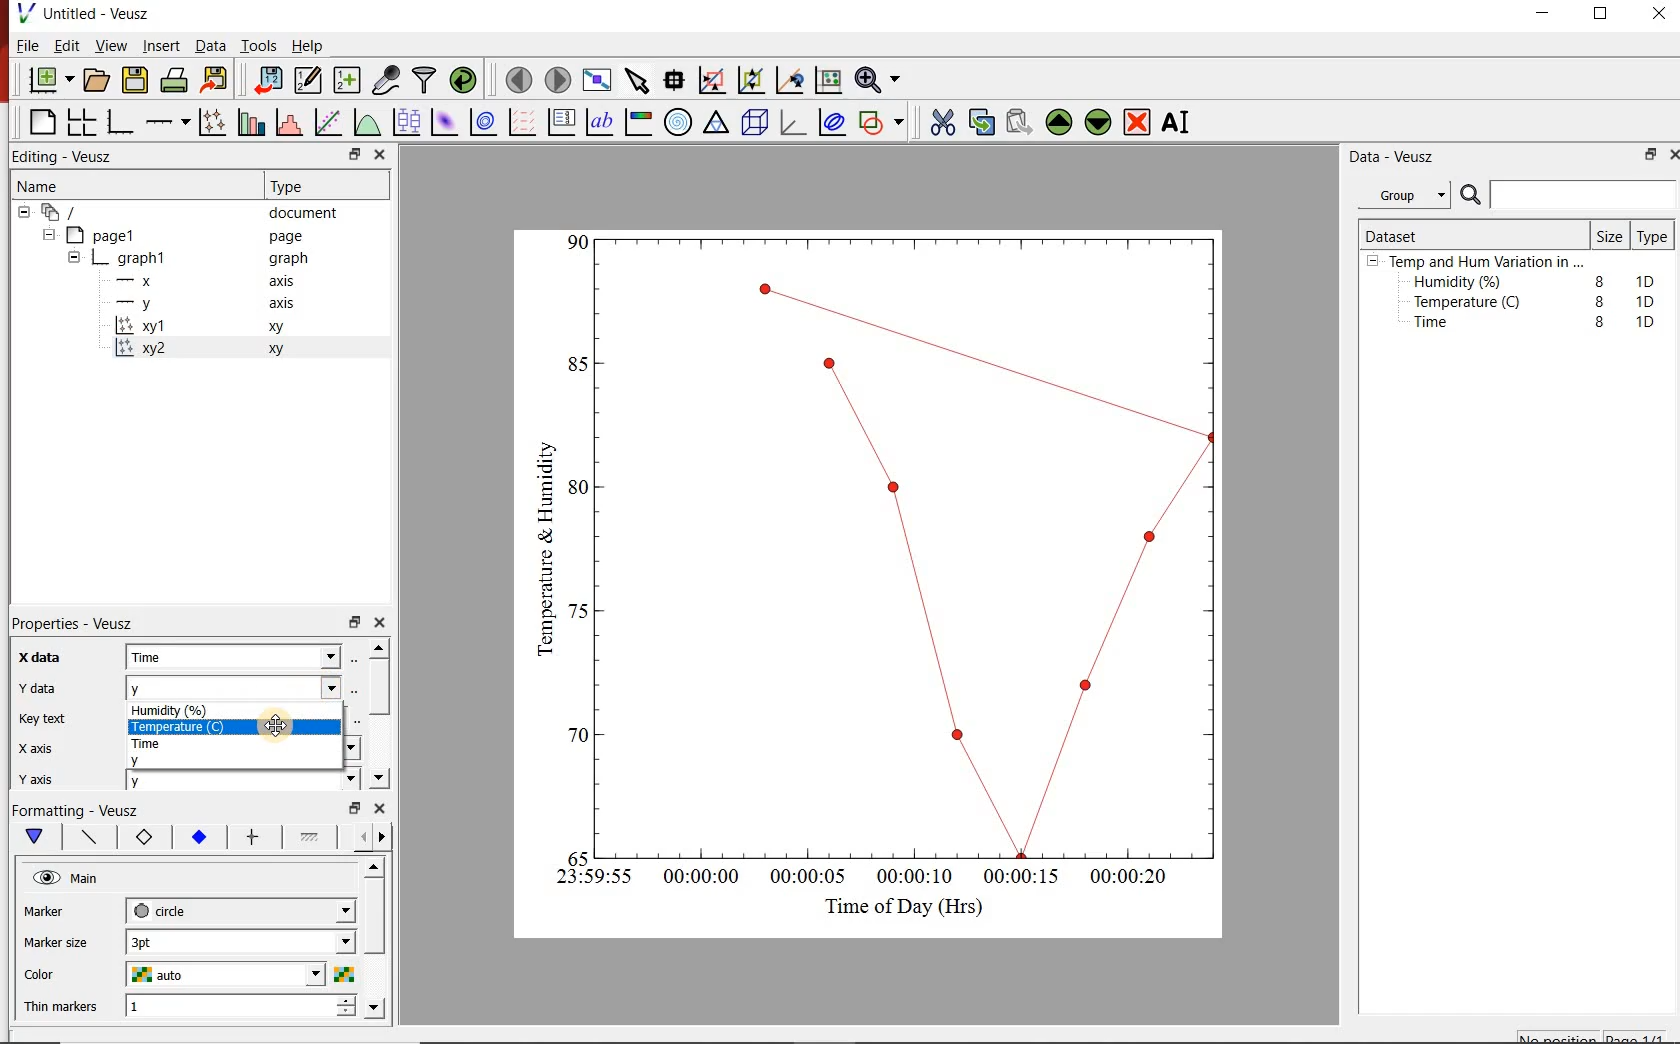 The image size is (1680, 1044). Describe the element at coordinates (586, 878) in the screenshot. I see `23:59:55` at that location.